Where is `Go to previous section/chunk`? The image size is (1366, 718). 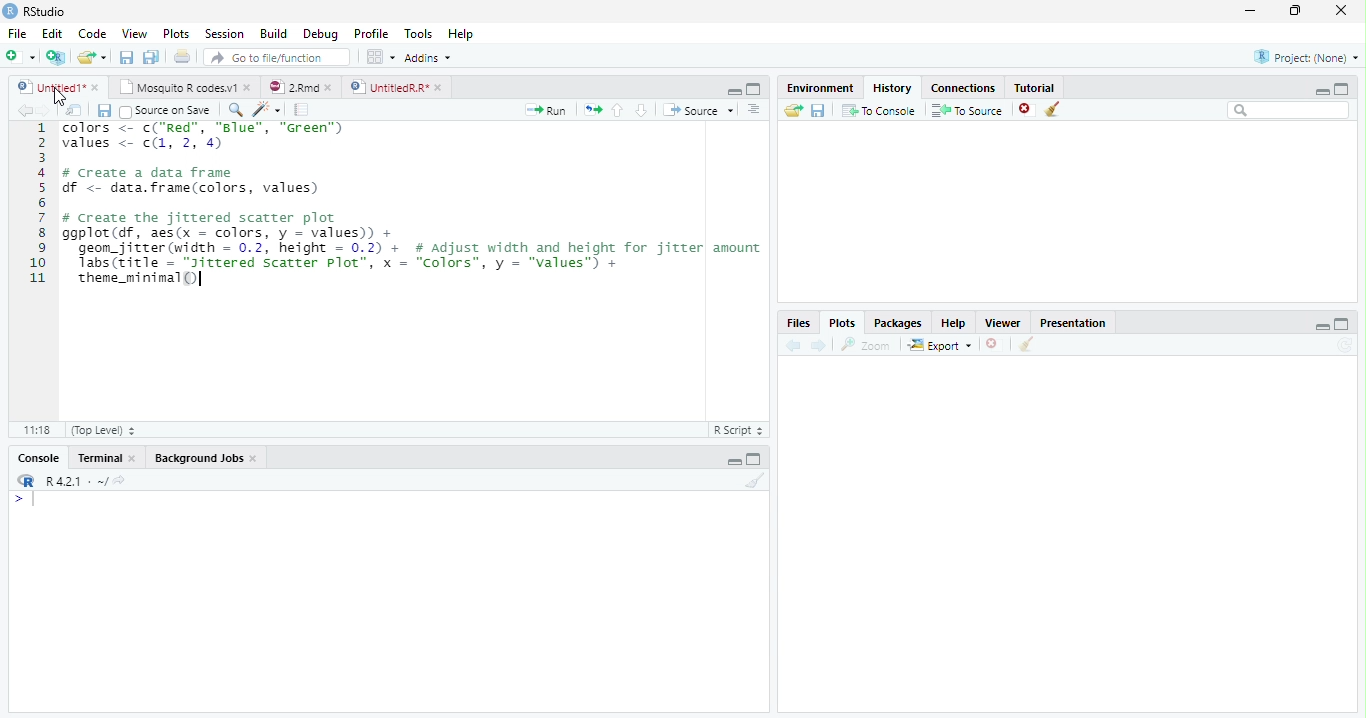
Go to previous section/chunk is located at coordinates (617, 110).